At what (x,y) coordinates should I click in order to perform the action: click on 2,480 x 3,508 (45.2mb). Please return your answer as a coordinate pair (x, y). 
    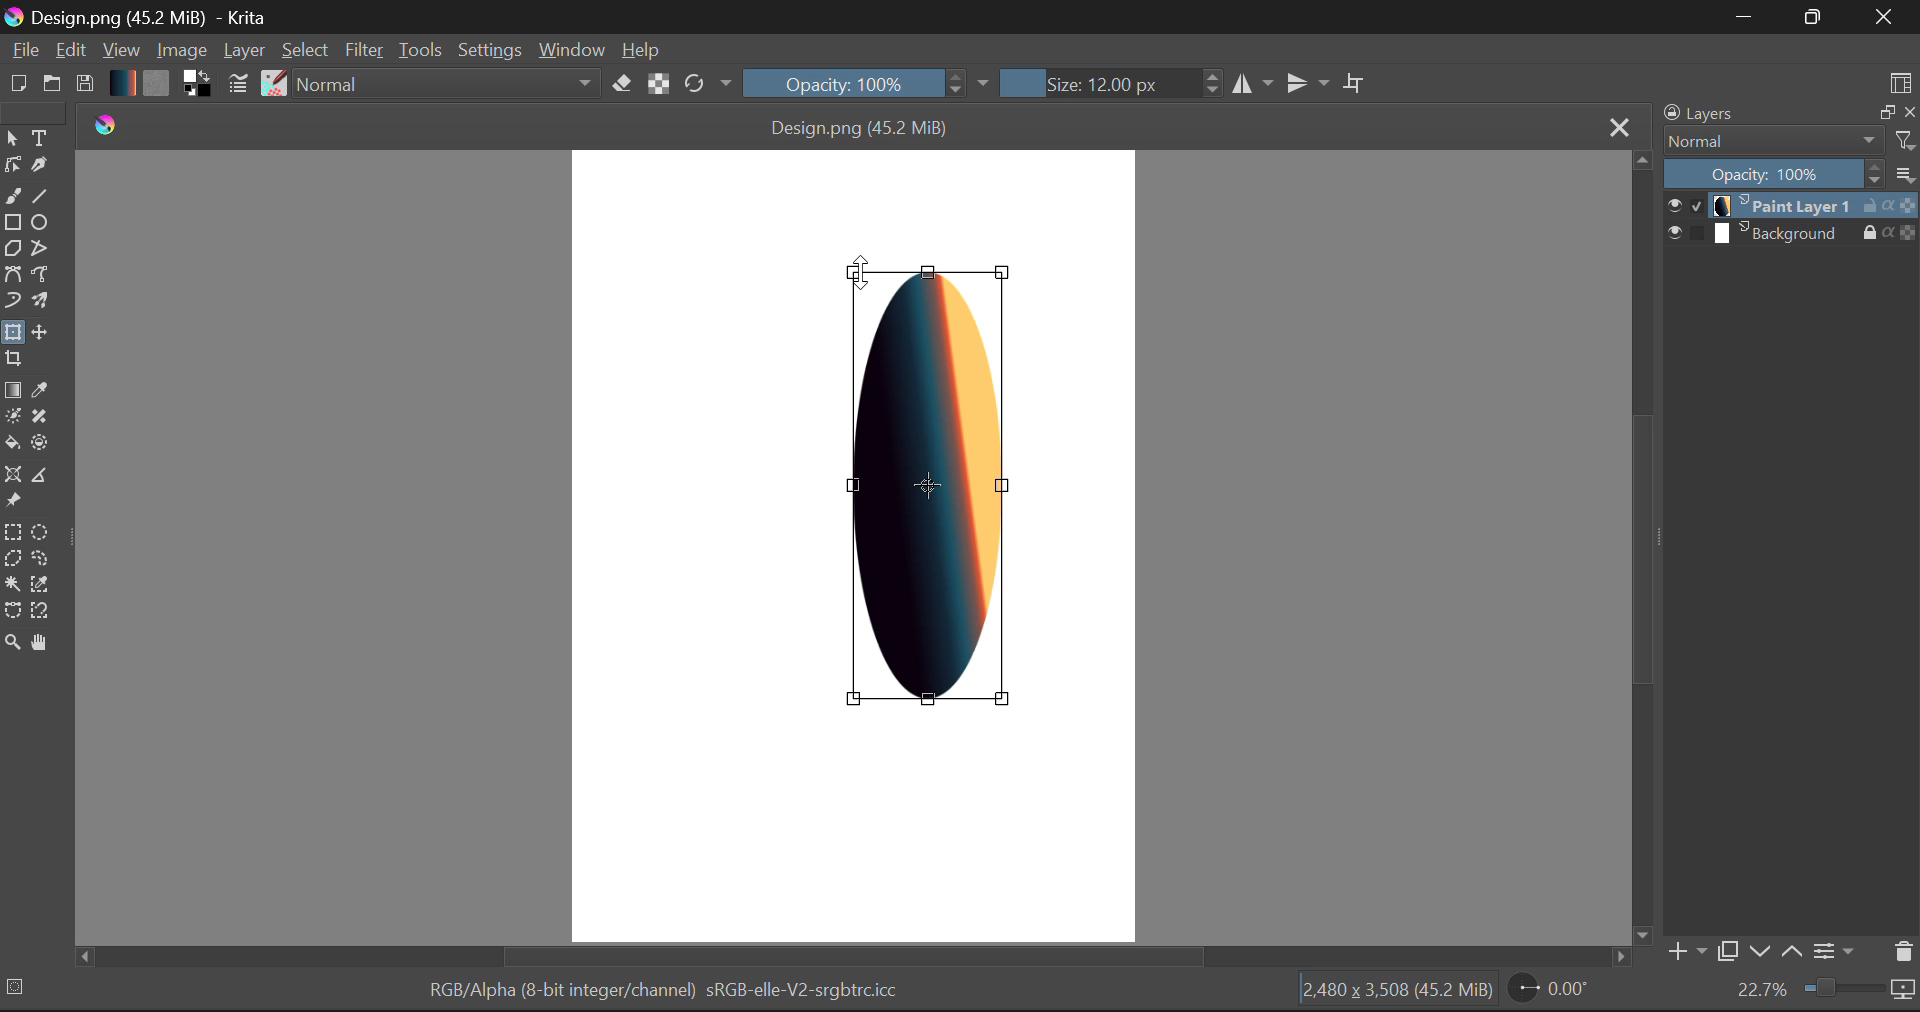
    Looking at the image, I should click on (1396, 993).